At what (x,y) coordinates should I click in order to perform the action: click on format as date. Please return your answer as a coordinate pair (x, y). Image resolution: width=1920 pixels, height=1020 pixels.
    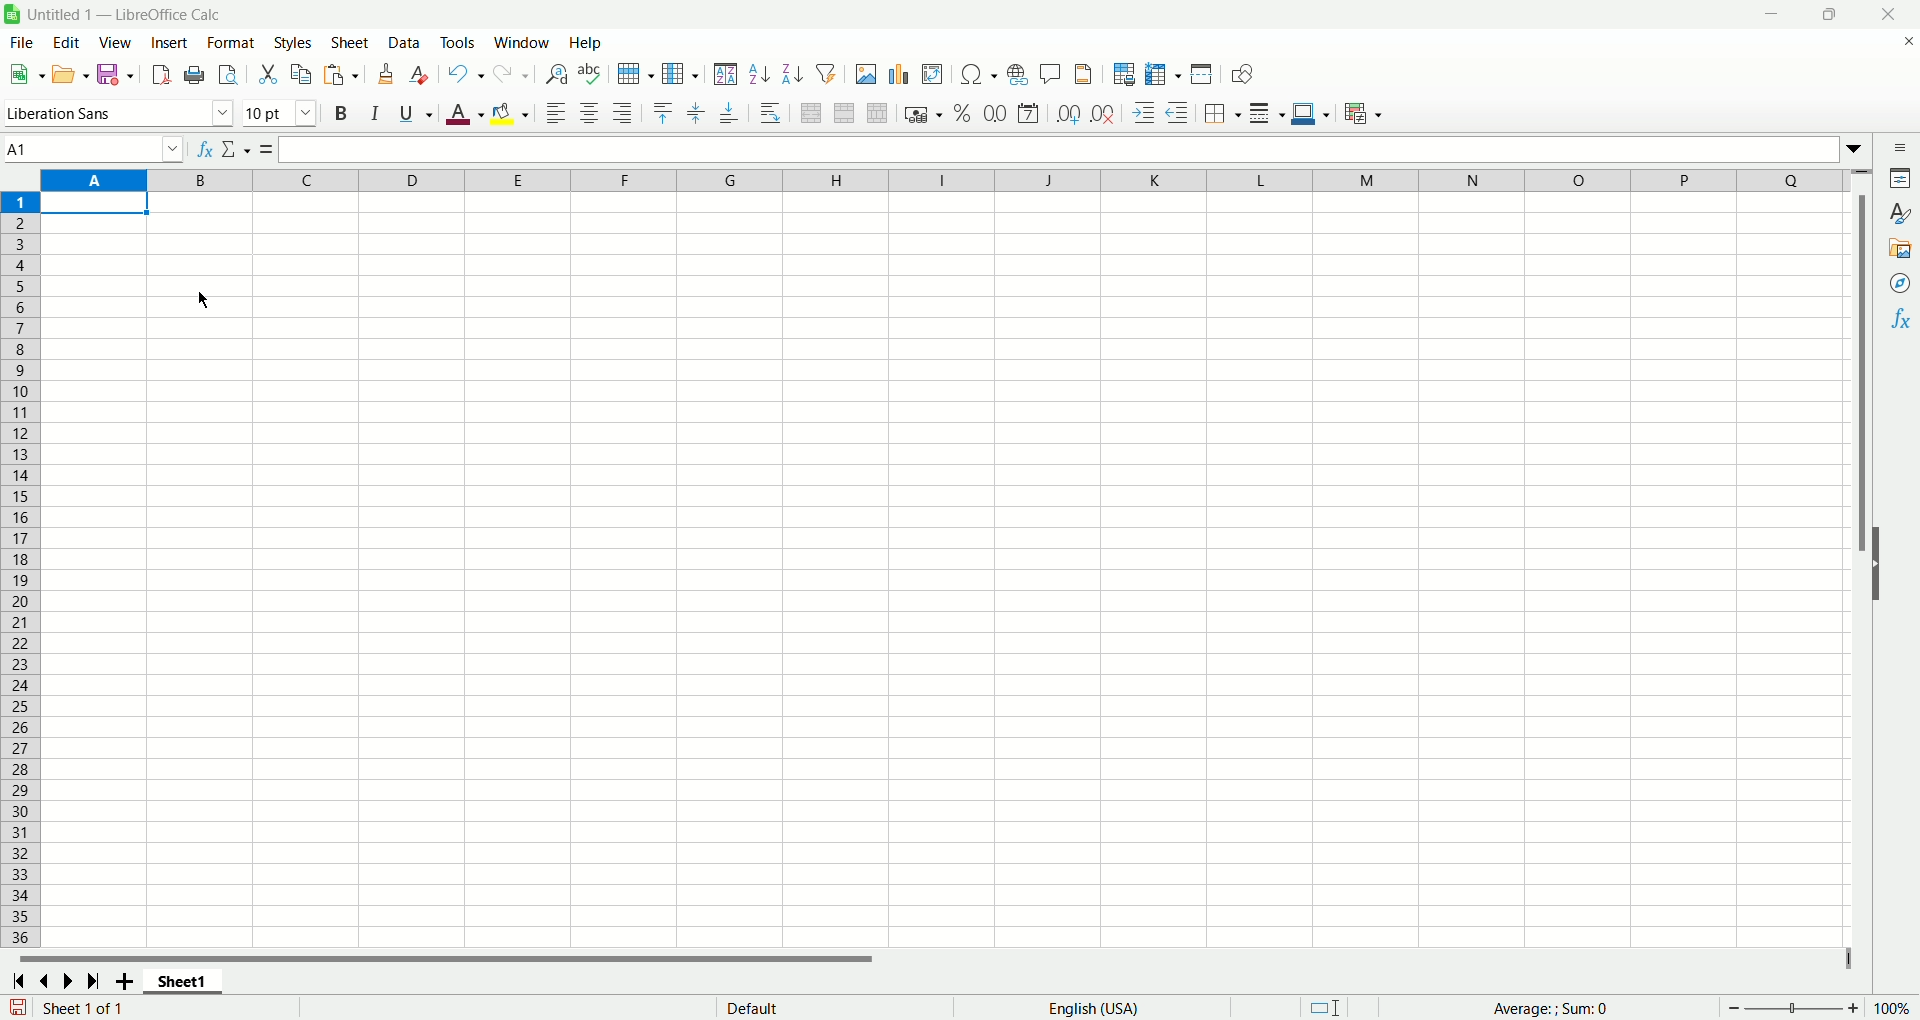
    Looking at the image, I should click on (1028, 113).